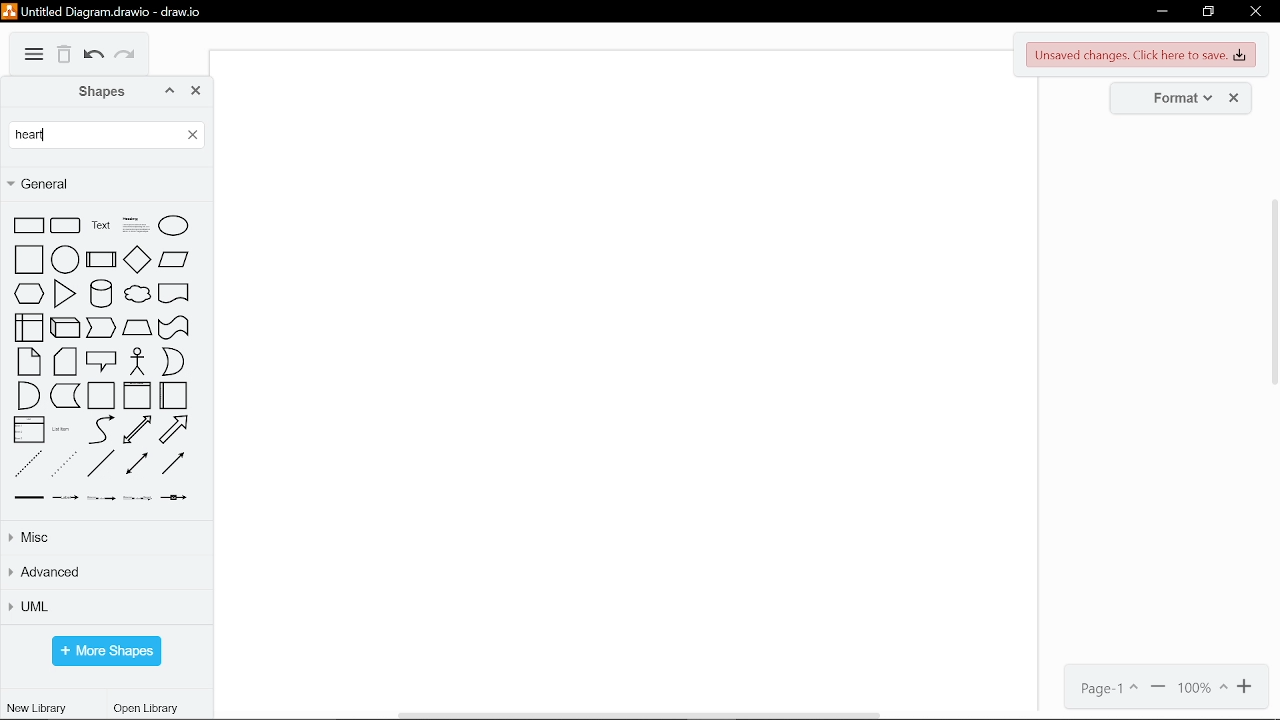  I want to click on zoom in, so click(1246, 687).